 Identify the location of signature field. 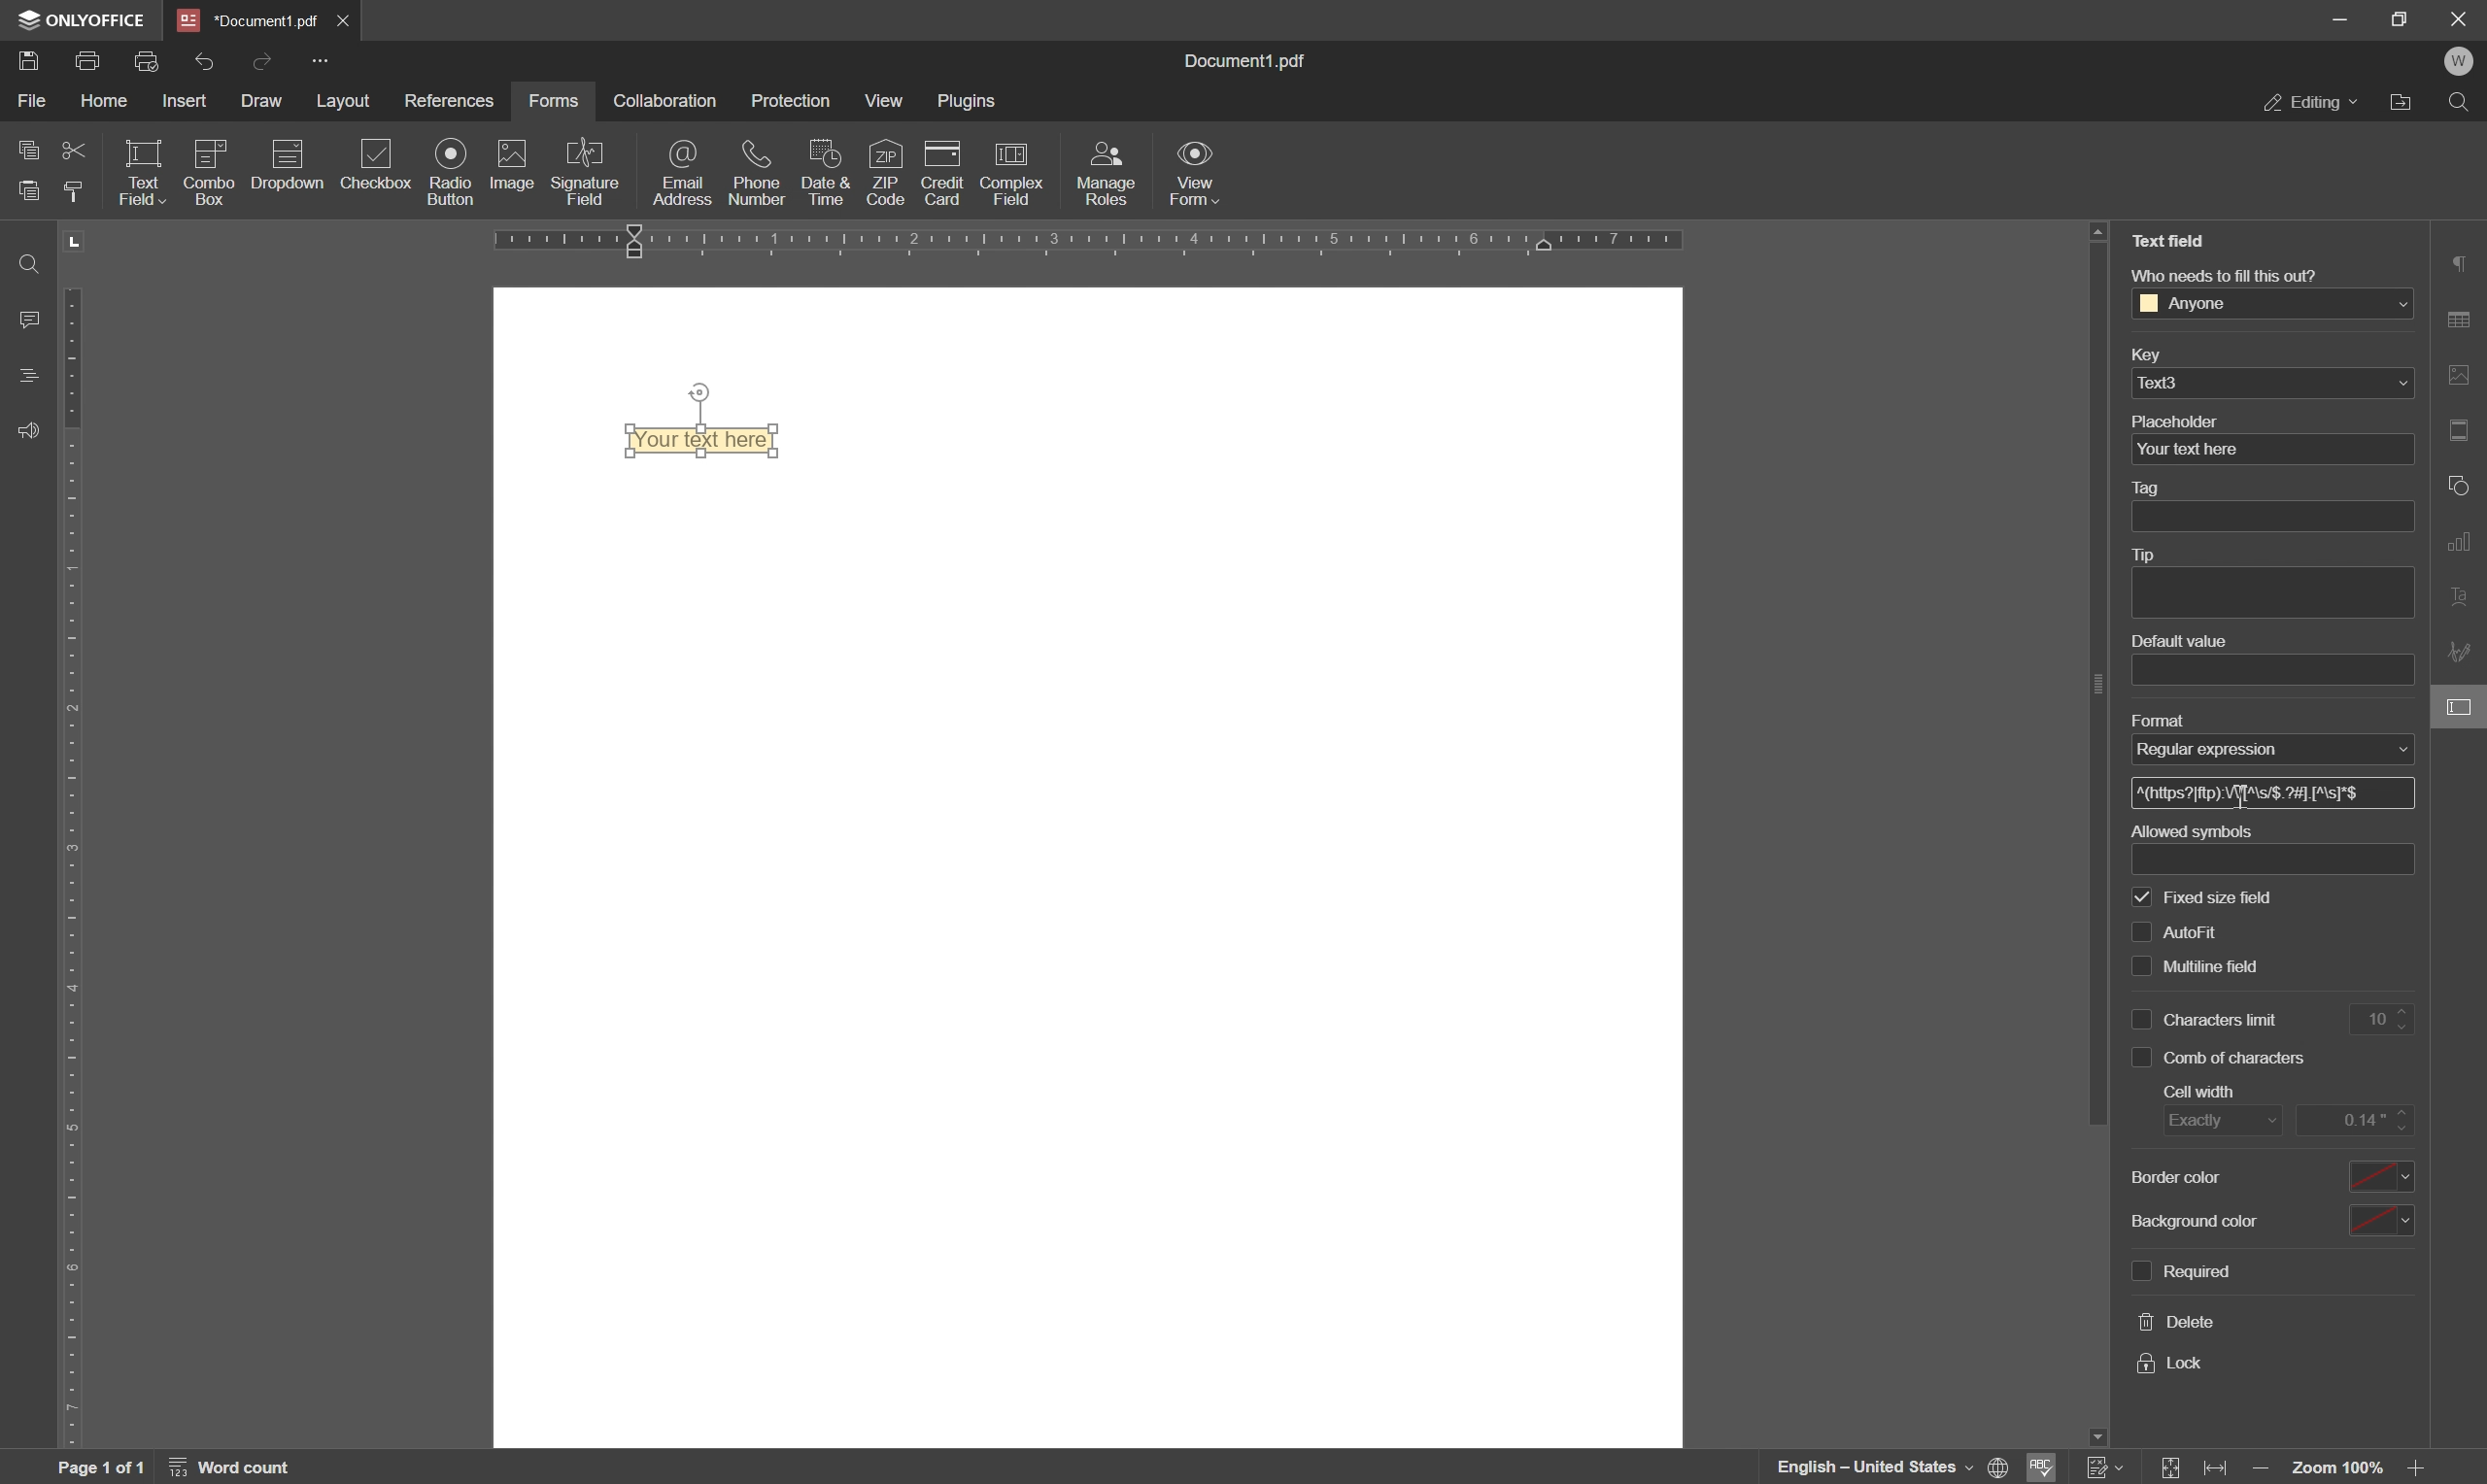
(588, 172).